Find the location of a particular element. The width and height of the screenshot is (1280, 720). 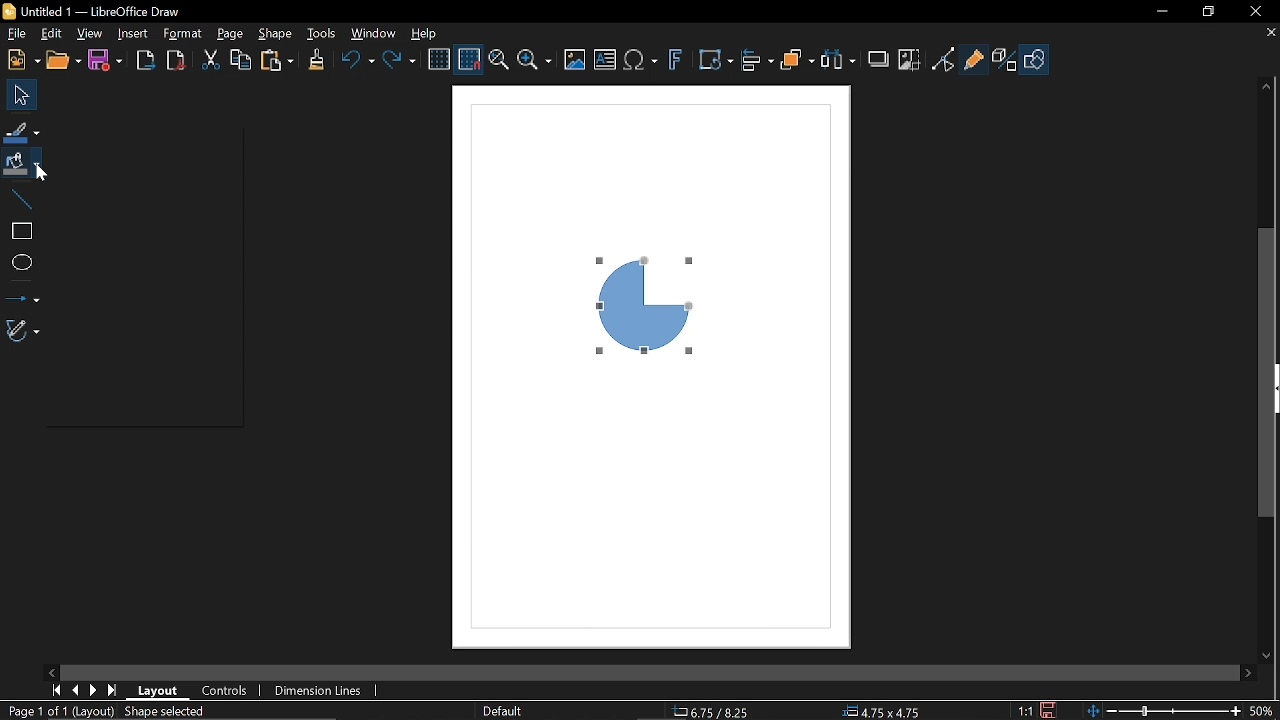

Transformation is located at coordinates (715, 62).